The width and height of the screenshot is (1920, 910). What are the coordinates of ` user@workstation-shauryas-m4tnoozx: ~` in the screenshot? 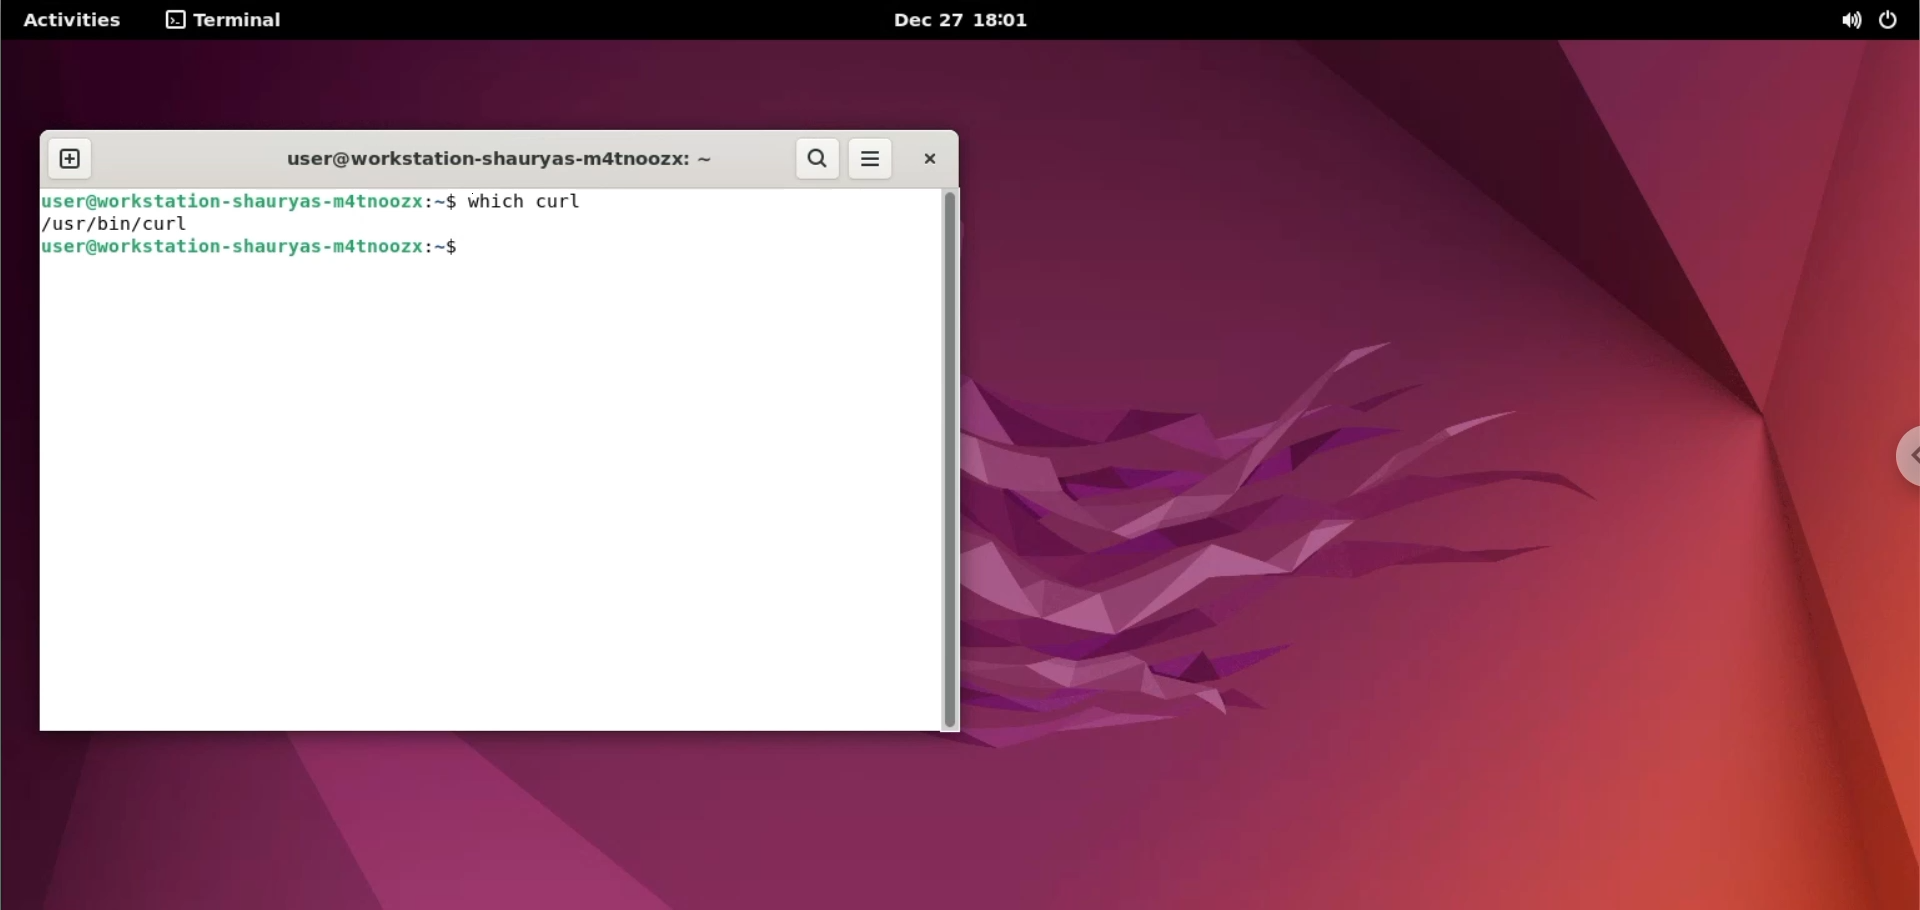 It's located at (250, 248).